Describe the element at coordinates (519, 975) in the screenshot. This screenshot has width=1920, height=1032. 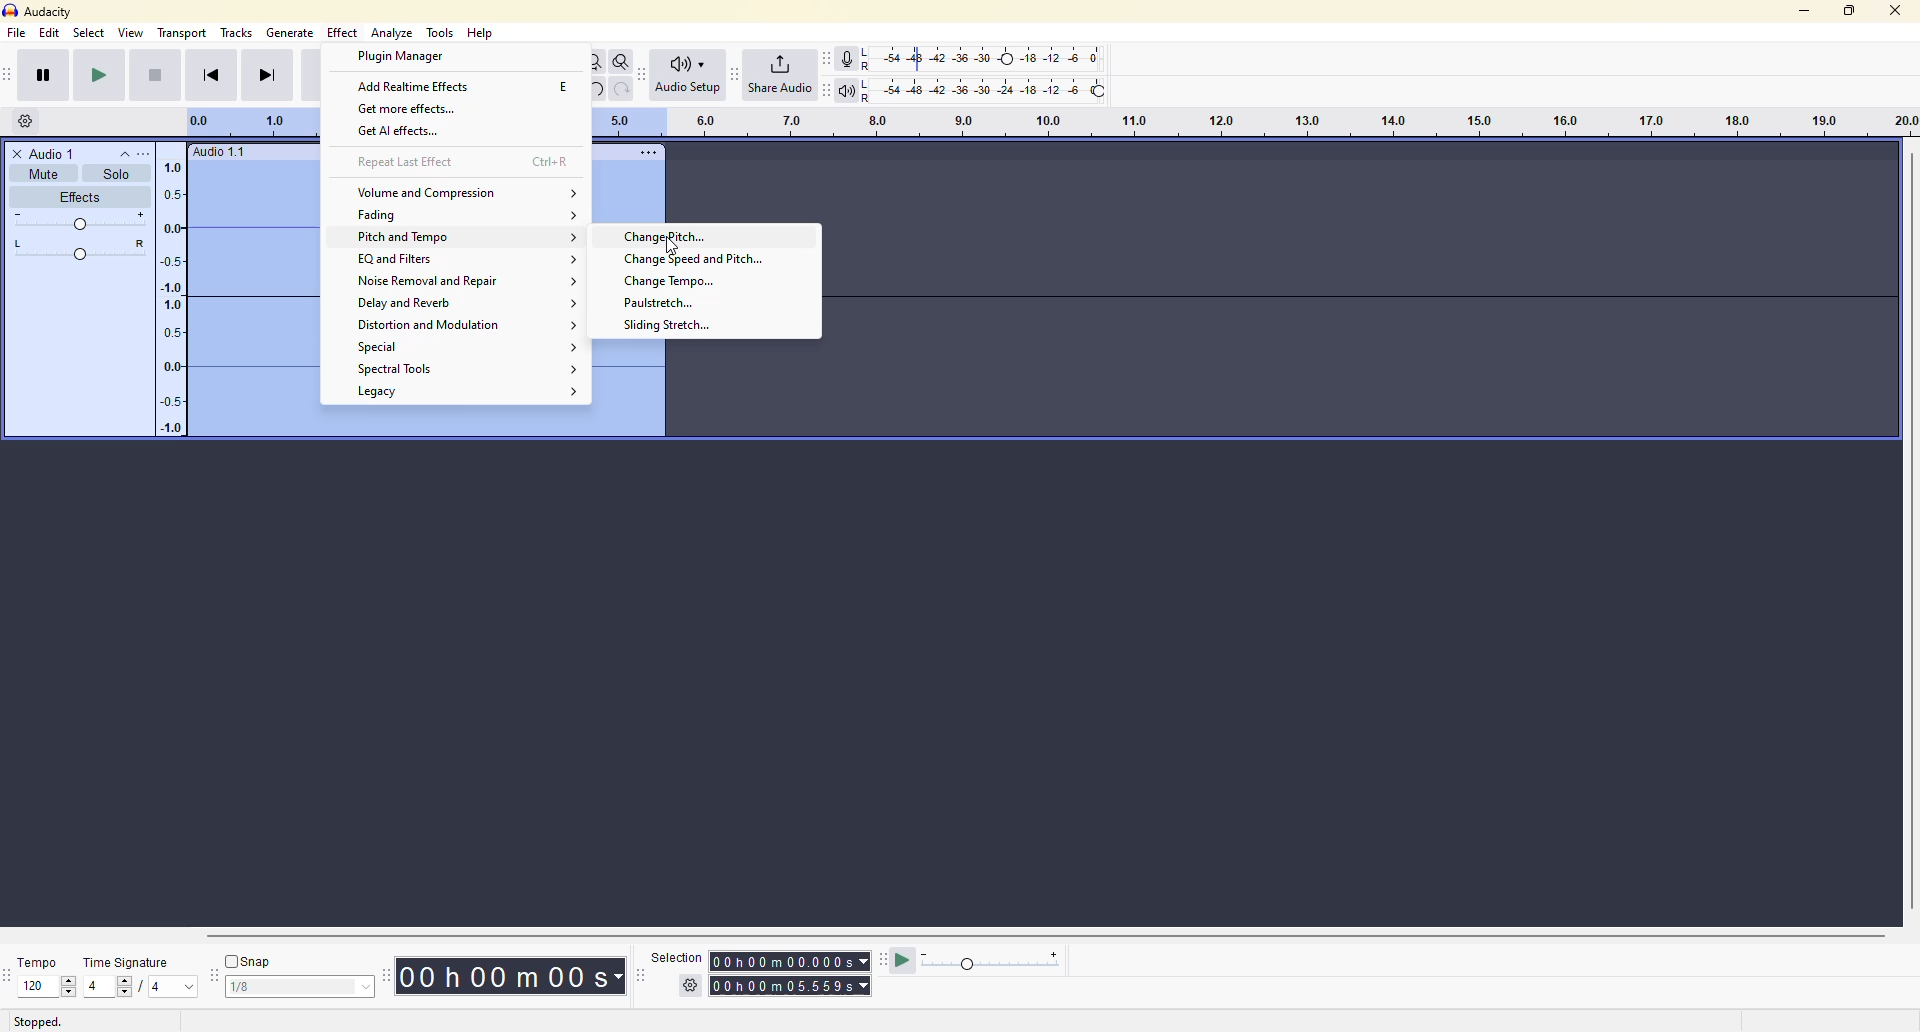
I see `time` at that location.